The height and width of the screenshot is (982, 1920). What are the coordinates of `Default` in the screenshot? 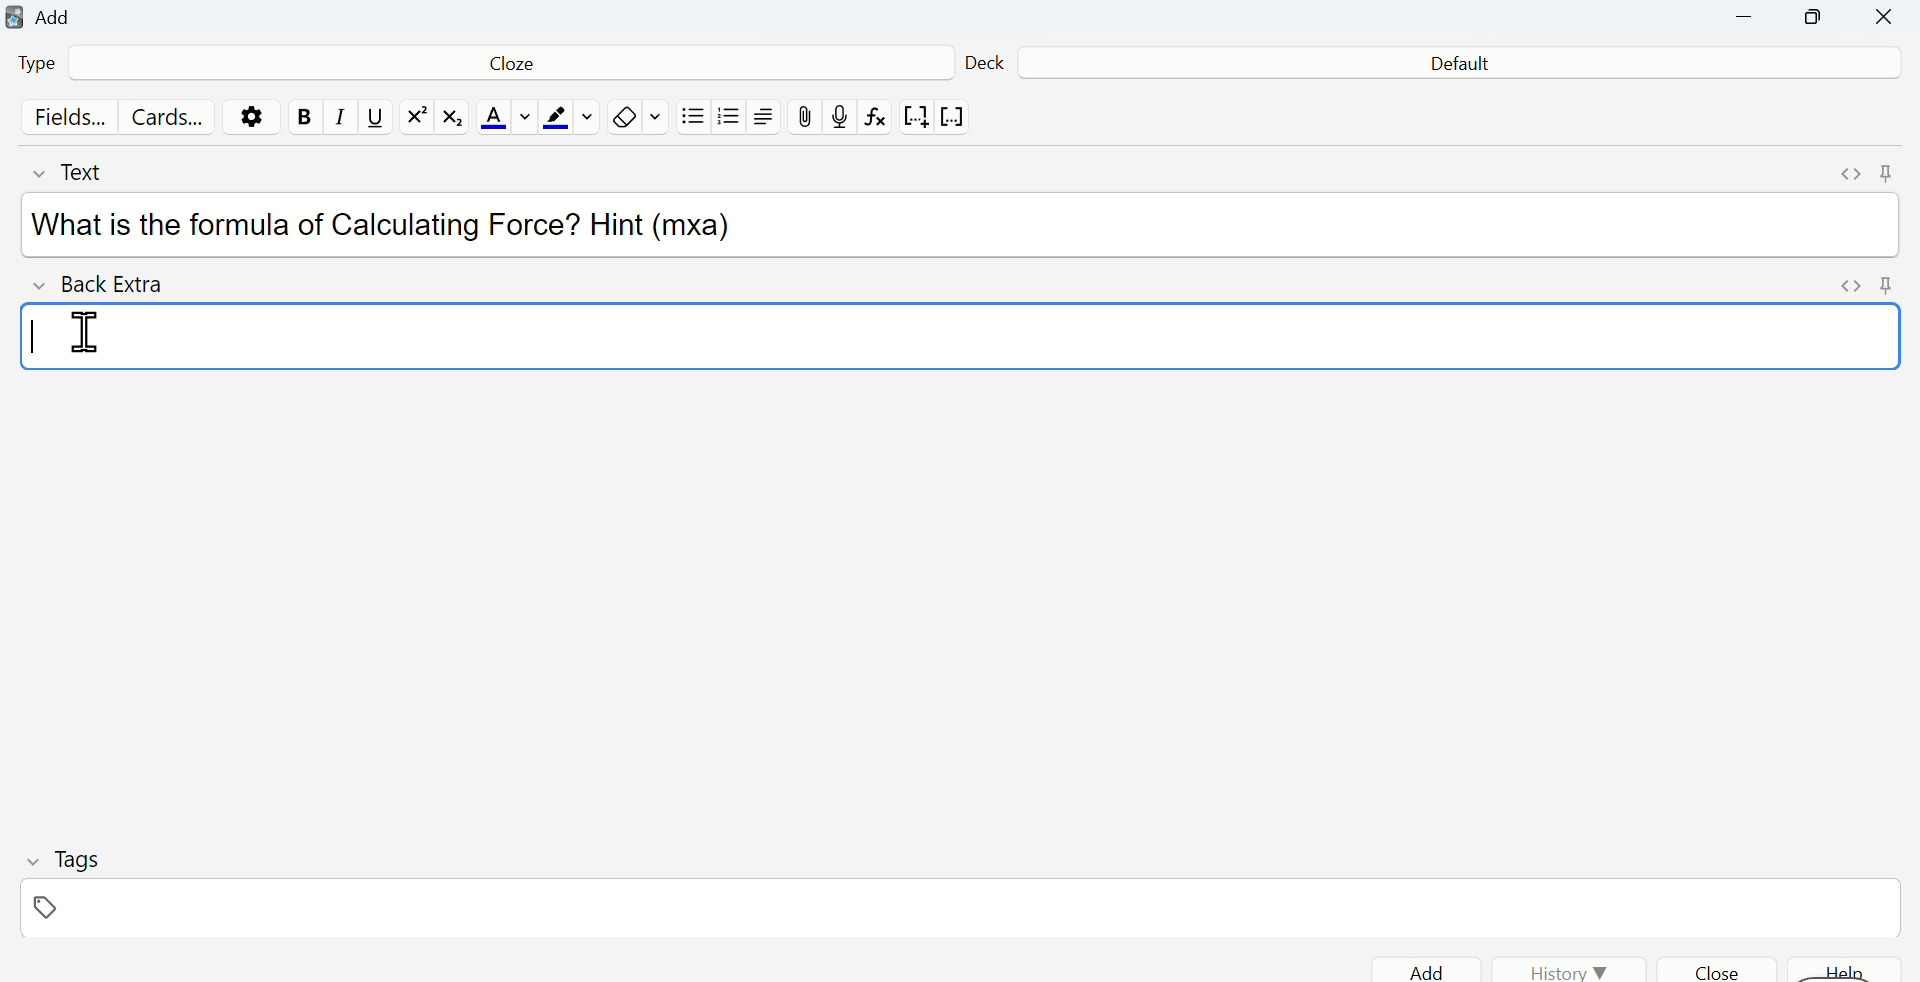 It's located at (1452, 65).